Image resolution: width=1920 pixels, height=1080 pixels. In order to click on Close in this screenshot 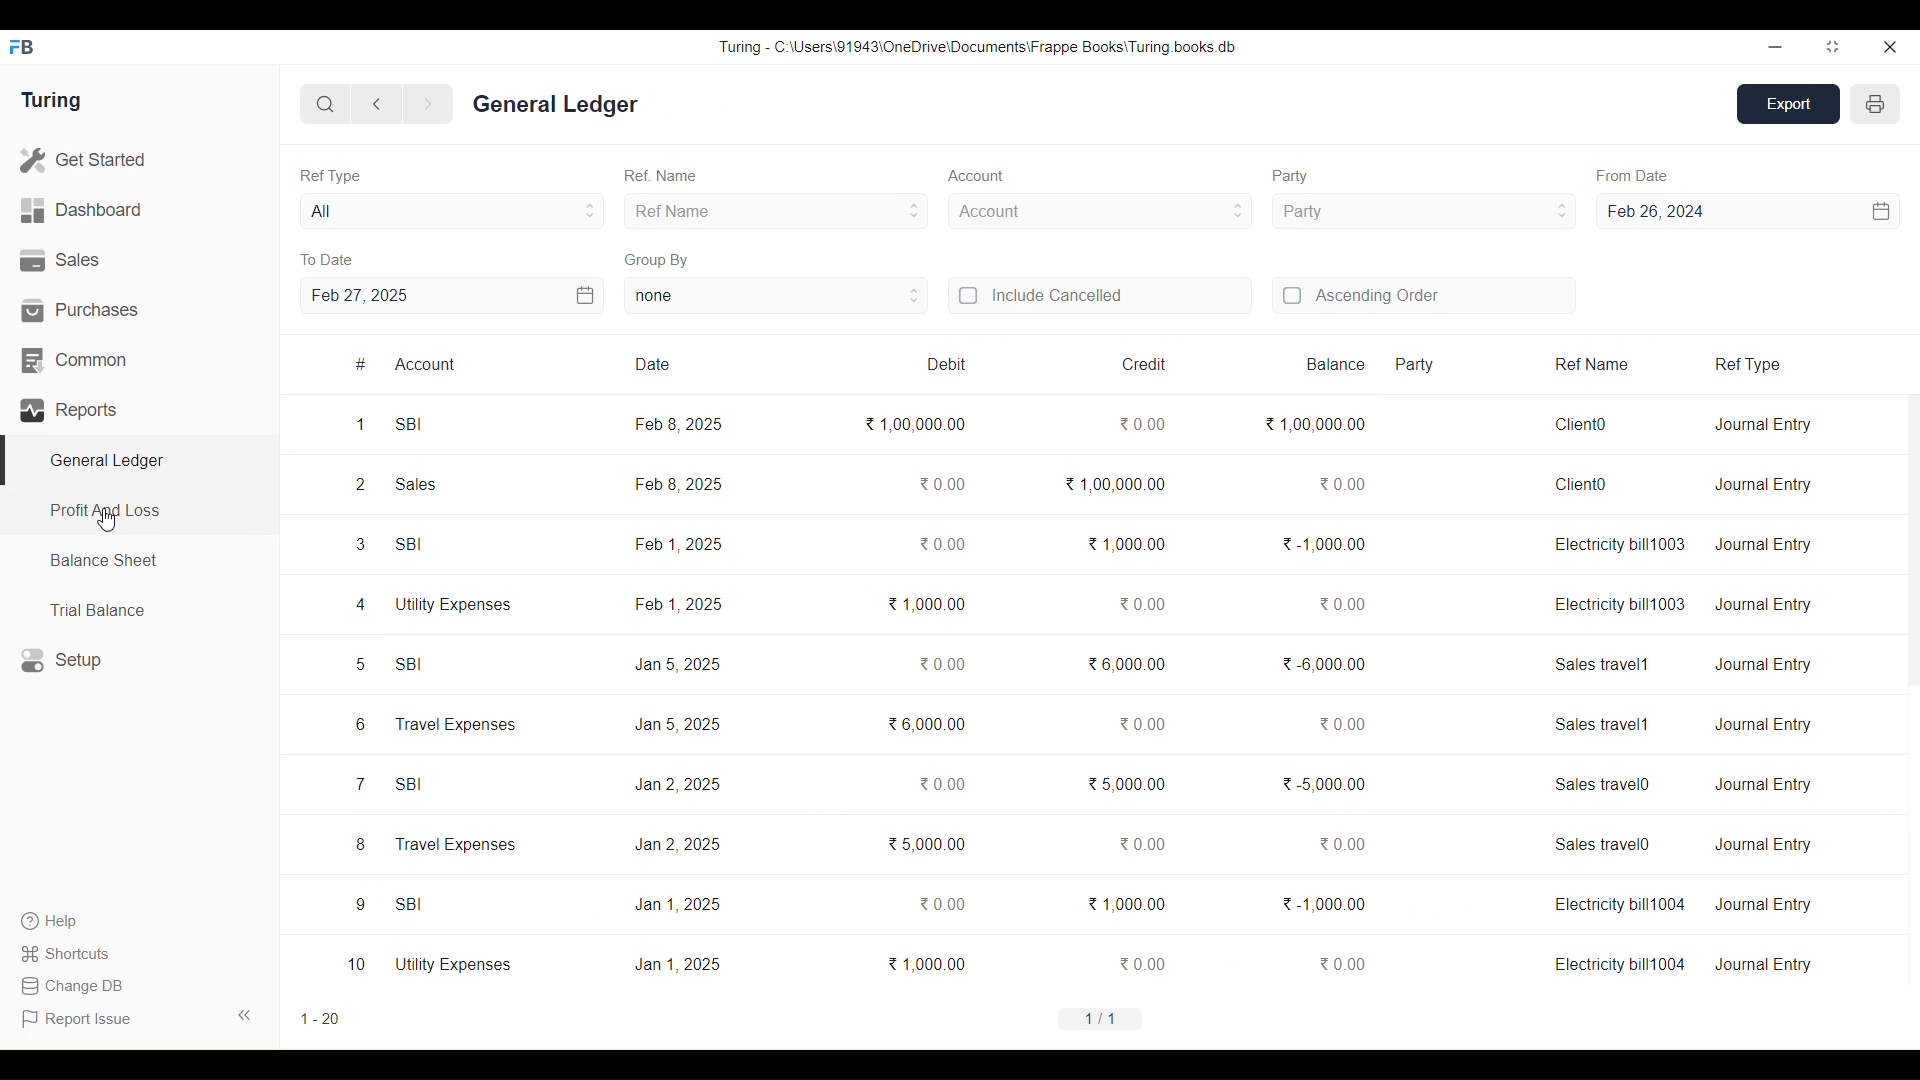, I will do `click(1889, 47)`.